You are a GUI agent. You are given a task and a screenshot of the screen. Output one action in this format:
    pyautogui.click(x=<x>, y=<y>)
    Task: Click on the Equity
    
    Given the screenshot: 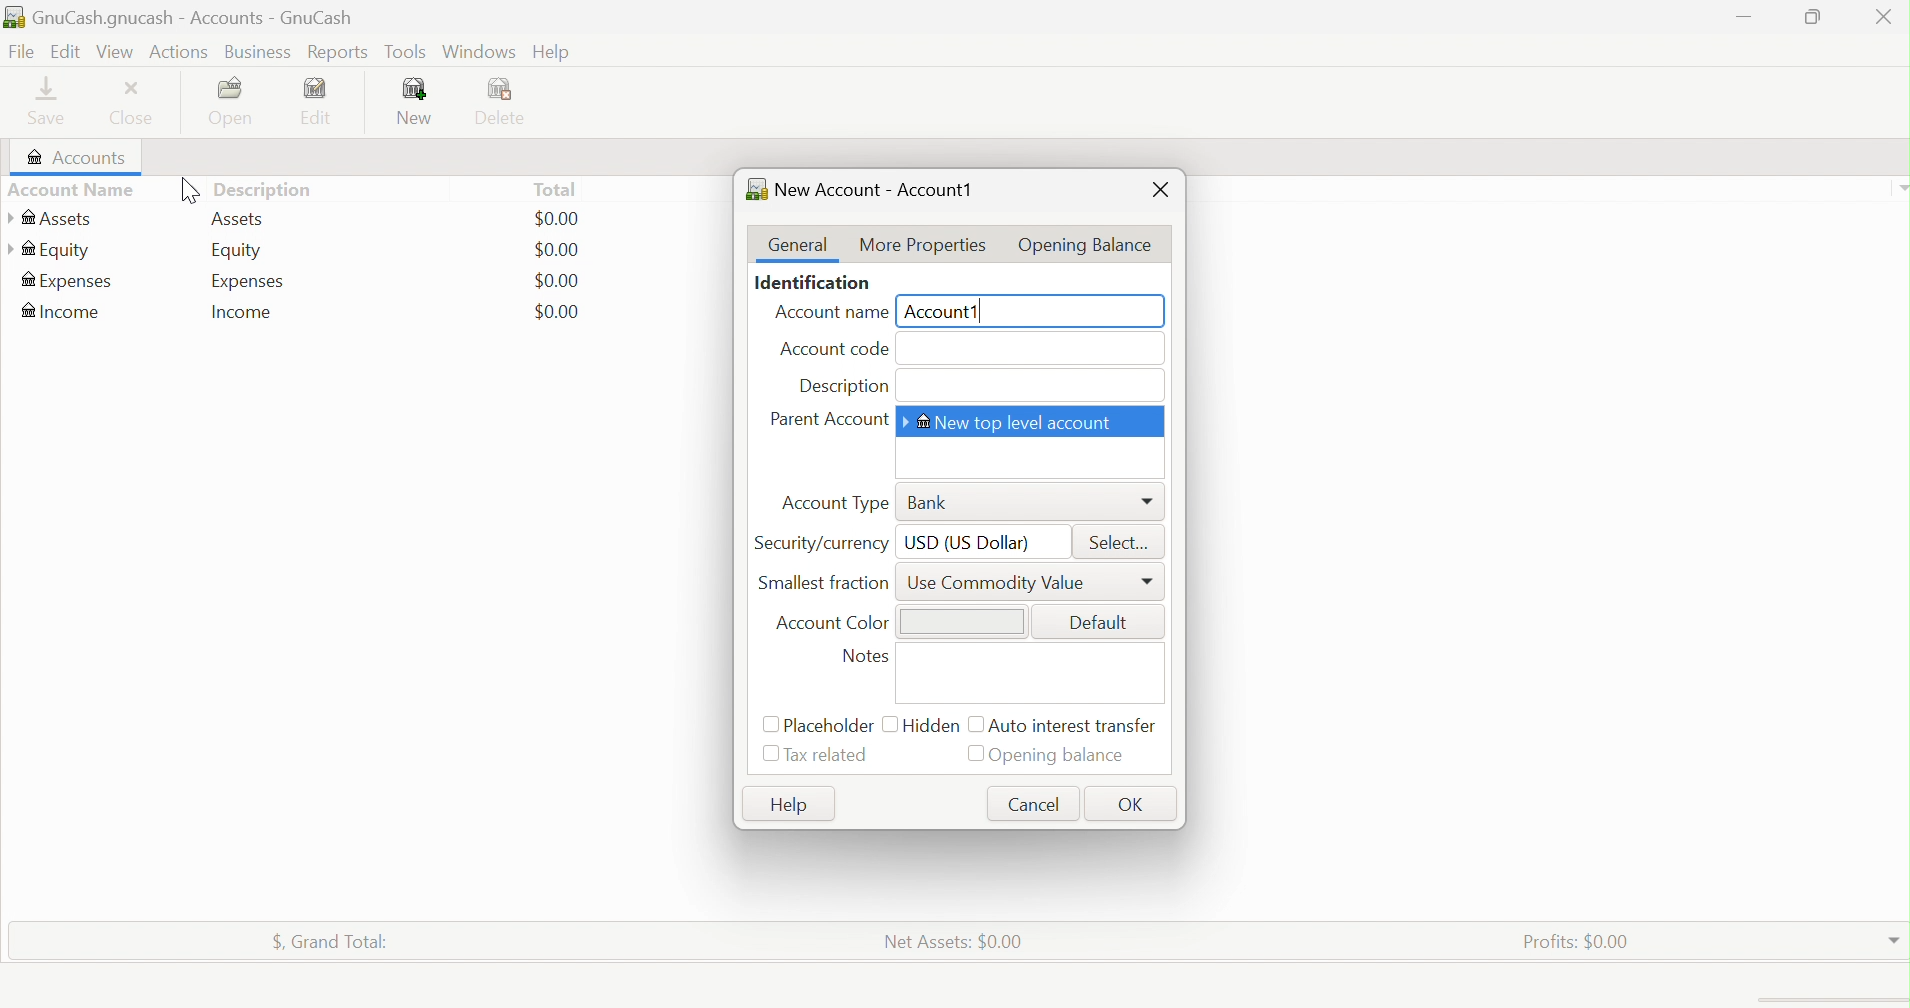 What is the action you would take?
    pyautogui.click(x=50, y=249)
    